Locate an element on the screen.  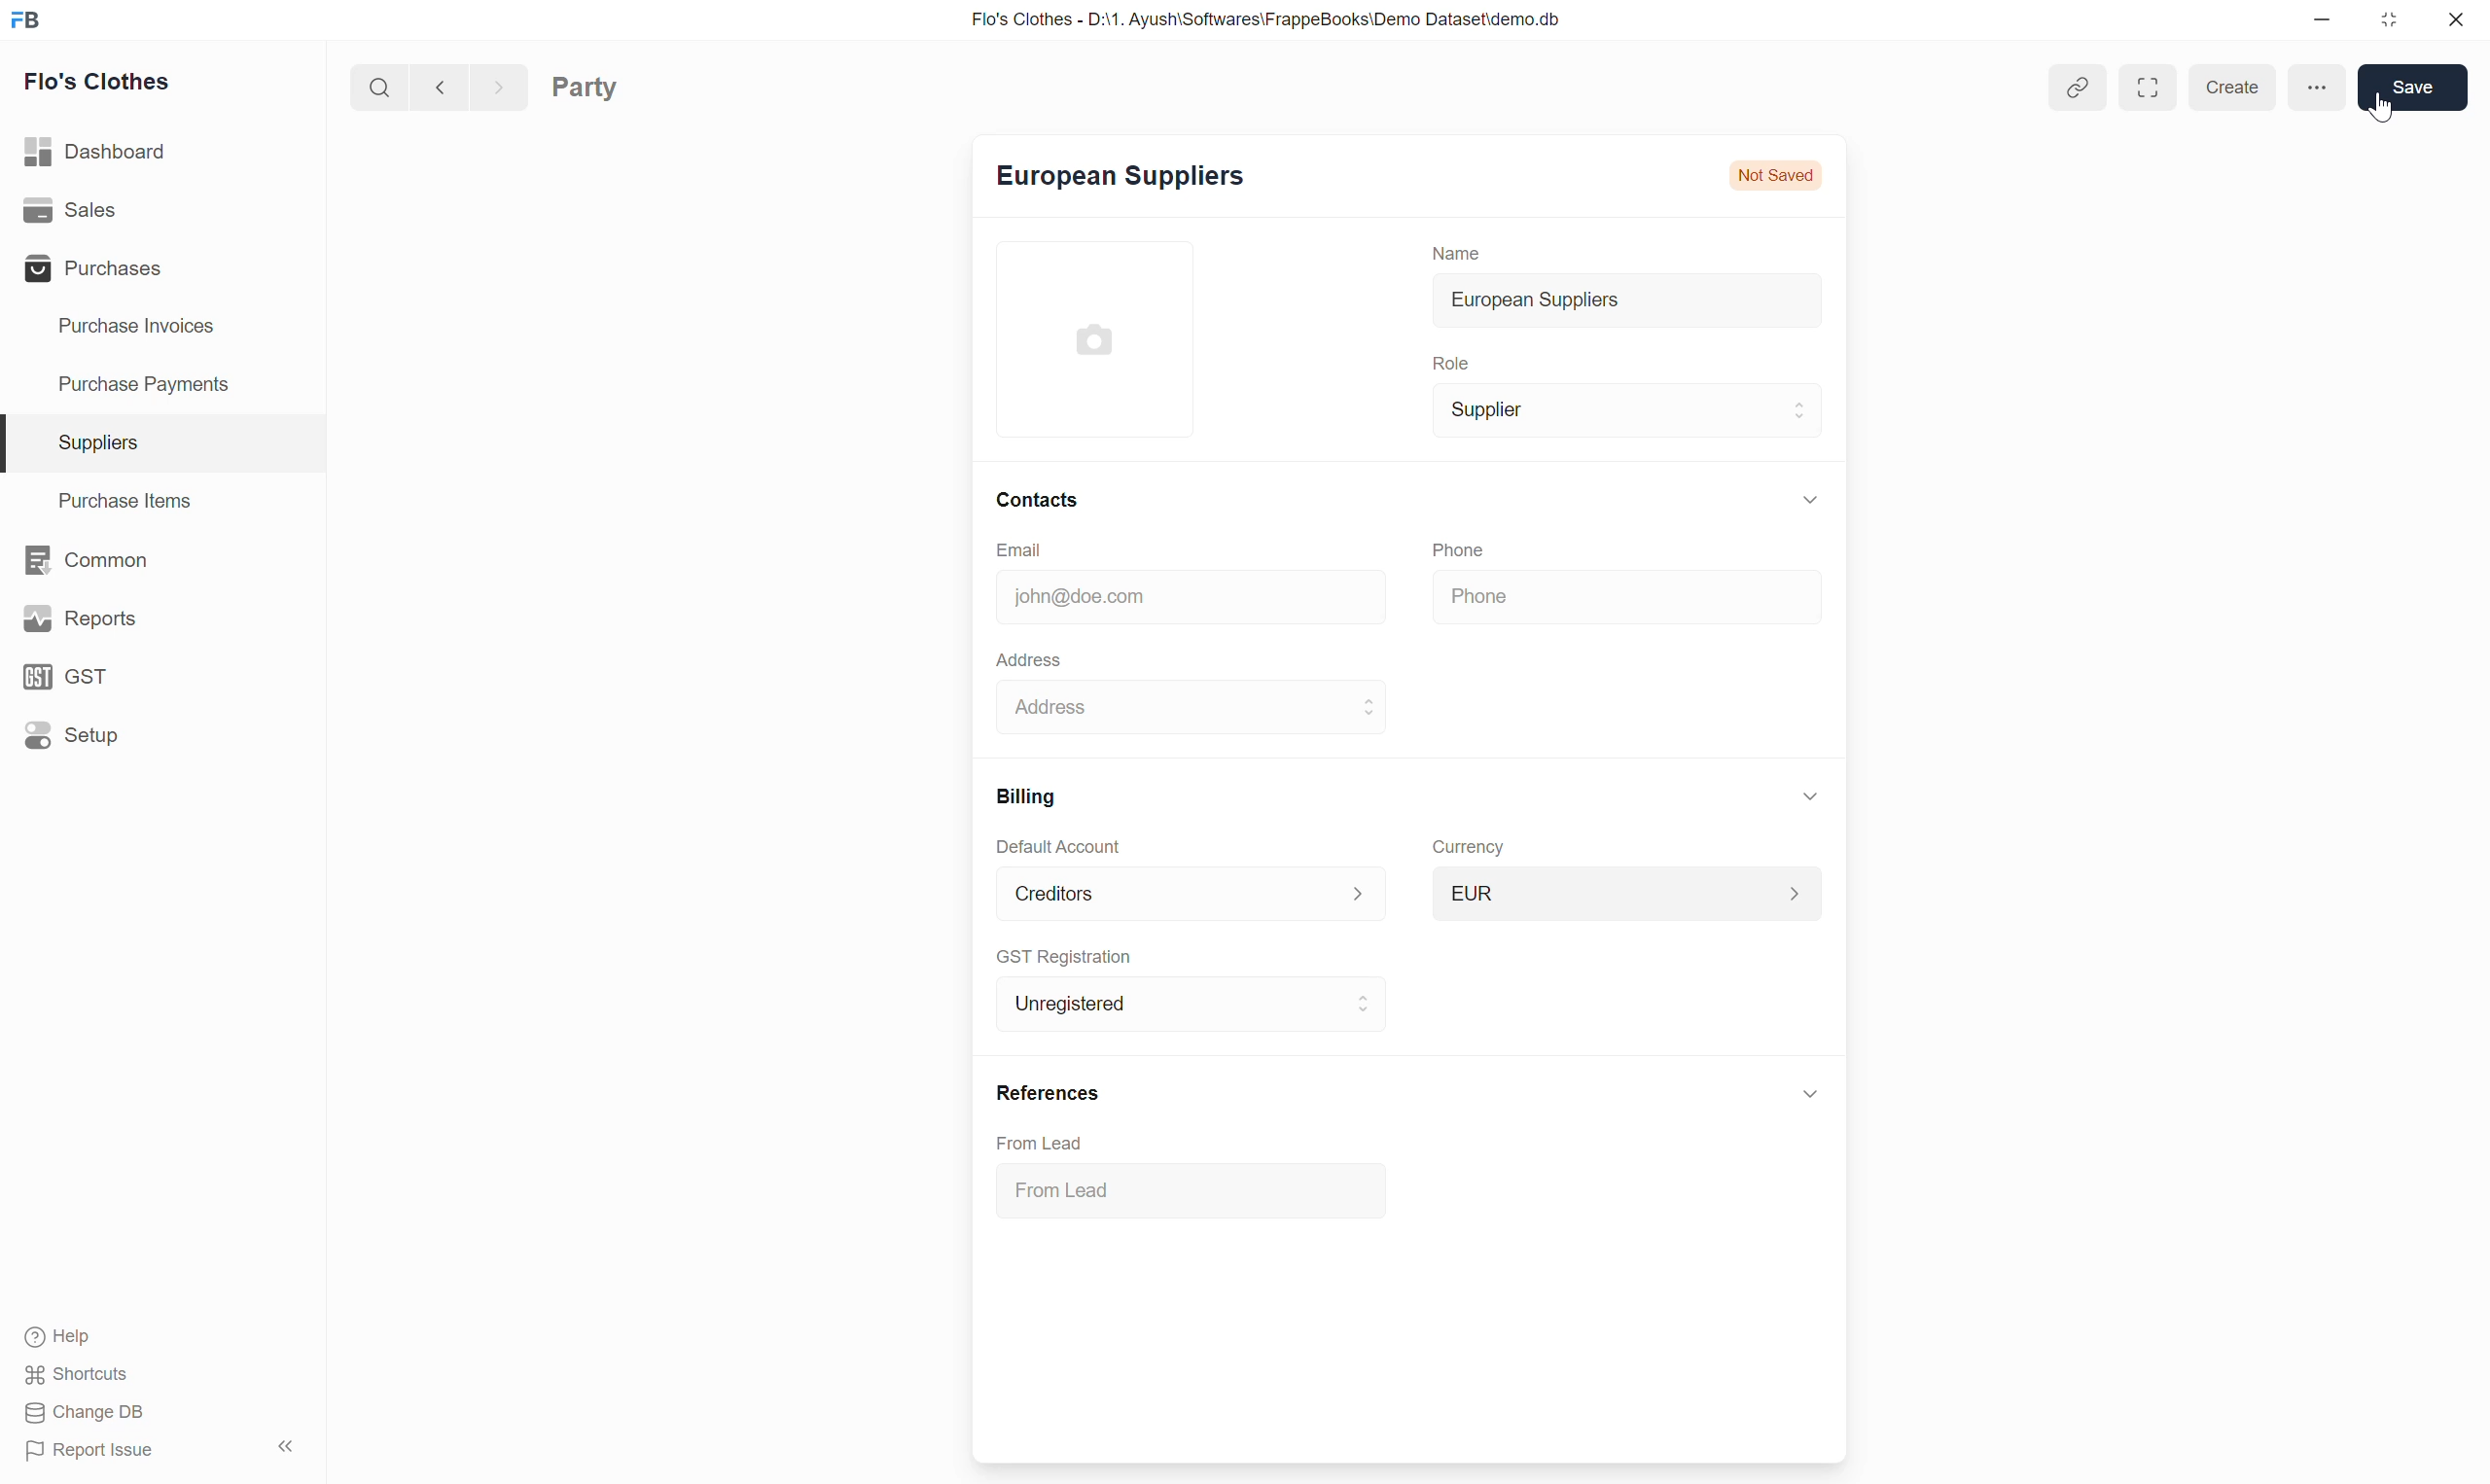
search is located at coordinates (371, 85).